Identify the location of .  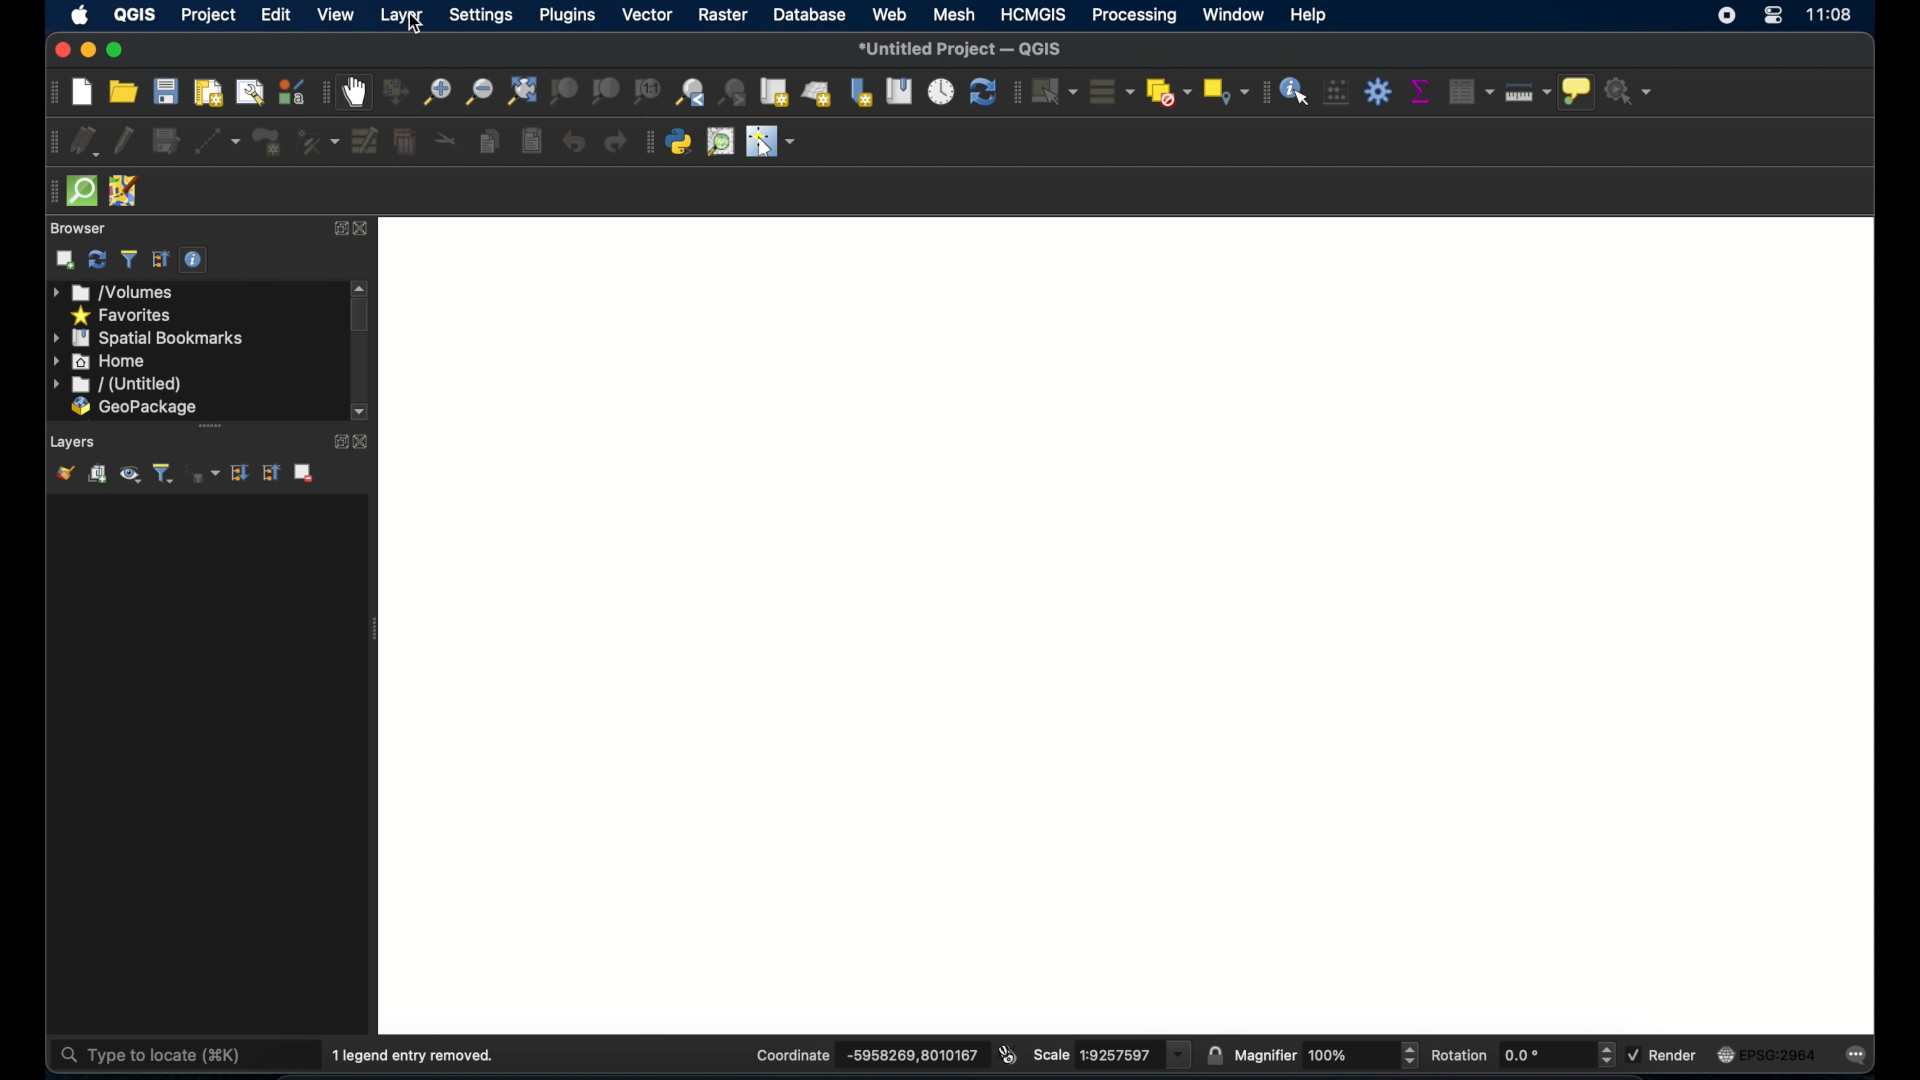
(1334, 1055).